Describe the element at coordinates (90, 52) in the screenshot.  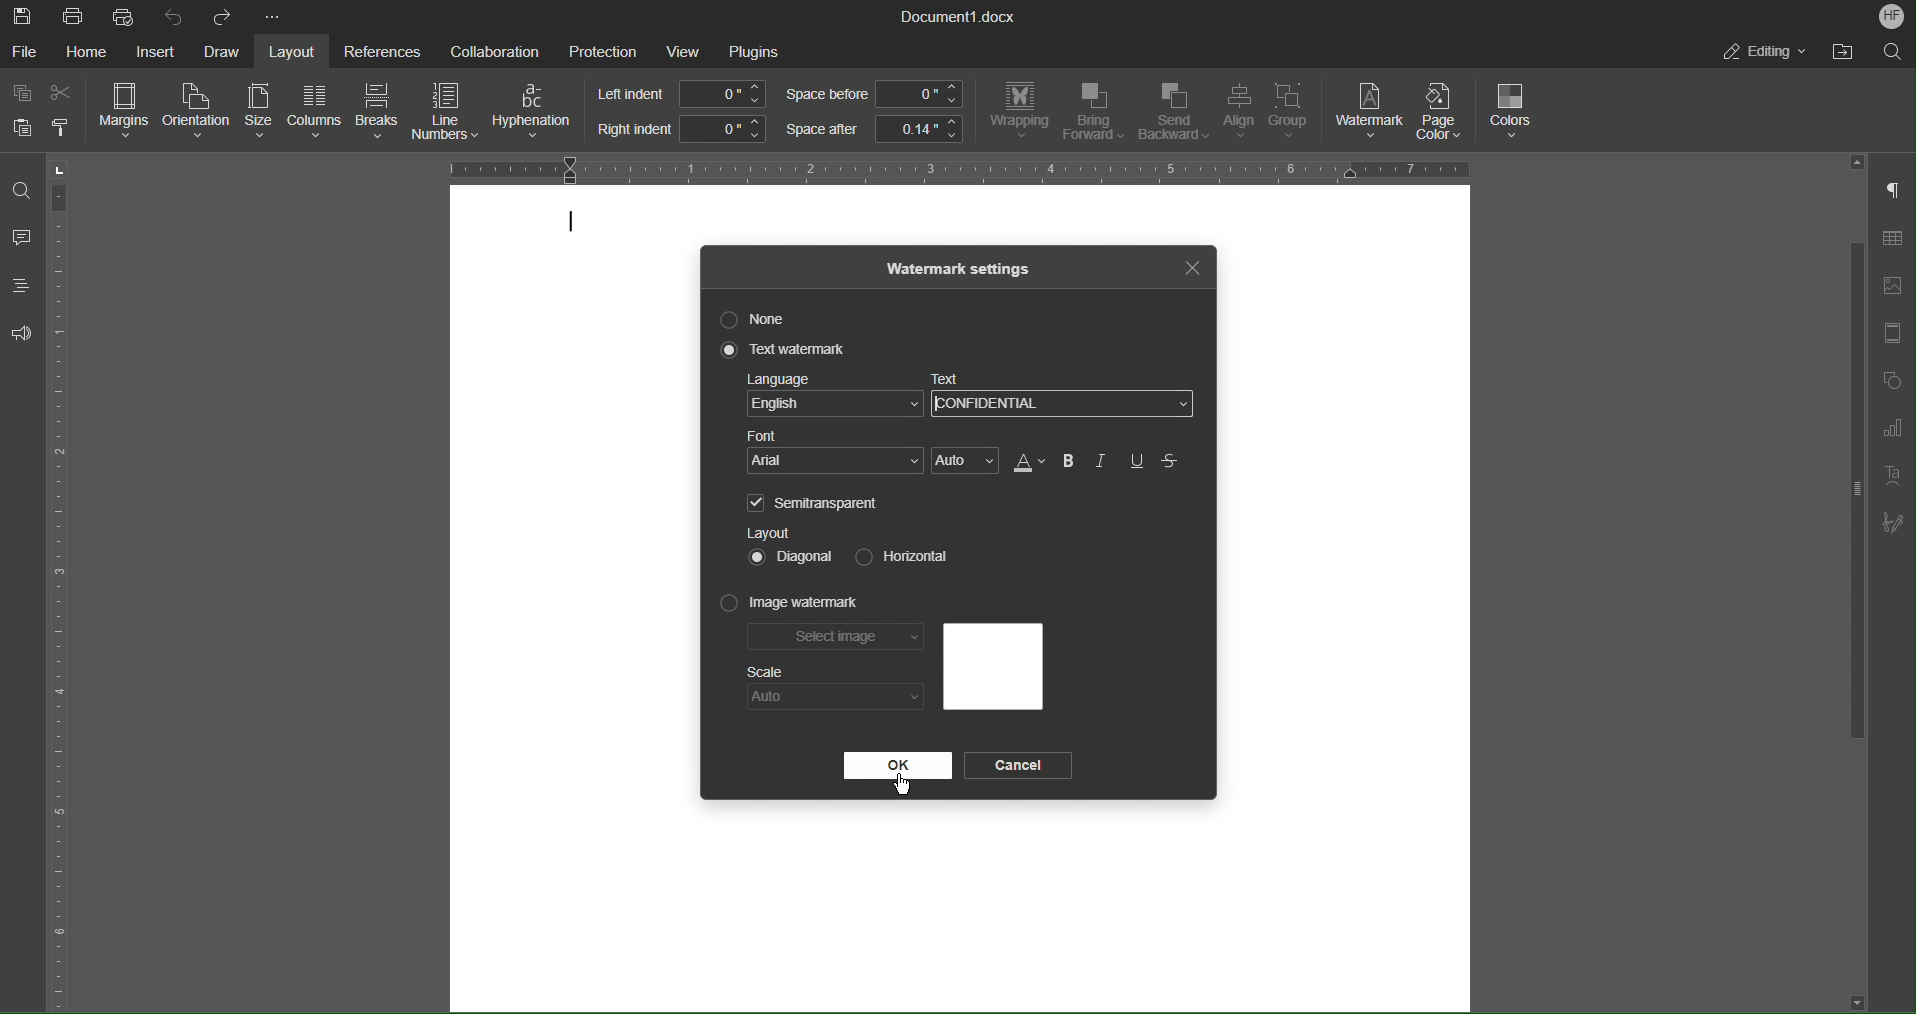
I see `Home` at that location.